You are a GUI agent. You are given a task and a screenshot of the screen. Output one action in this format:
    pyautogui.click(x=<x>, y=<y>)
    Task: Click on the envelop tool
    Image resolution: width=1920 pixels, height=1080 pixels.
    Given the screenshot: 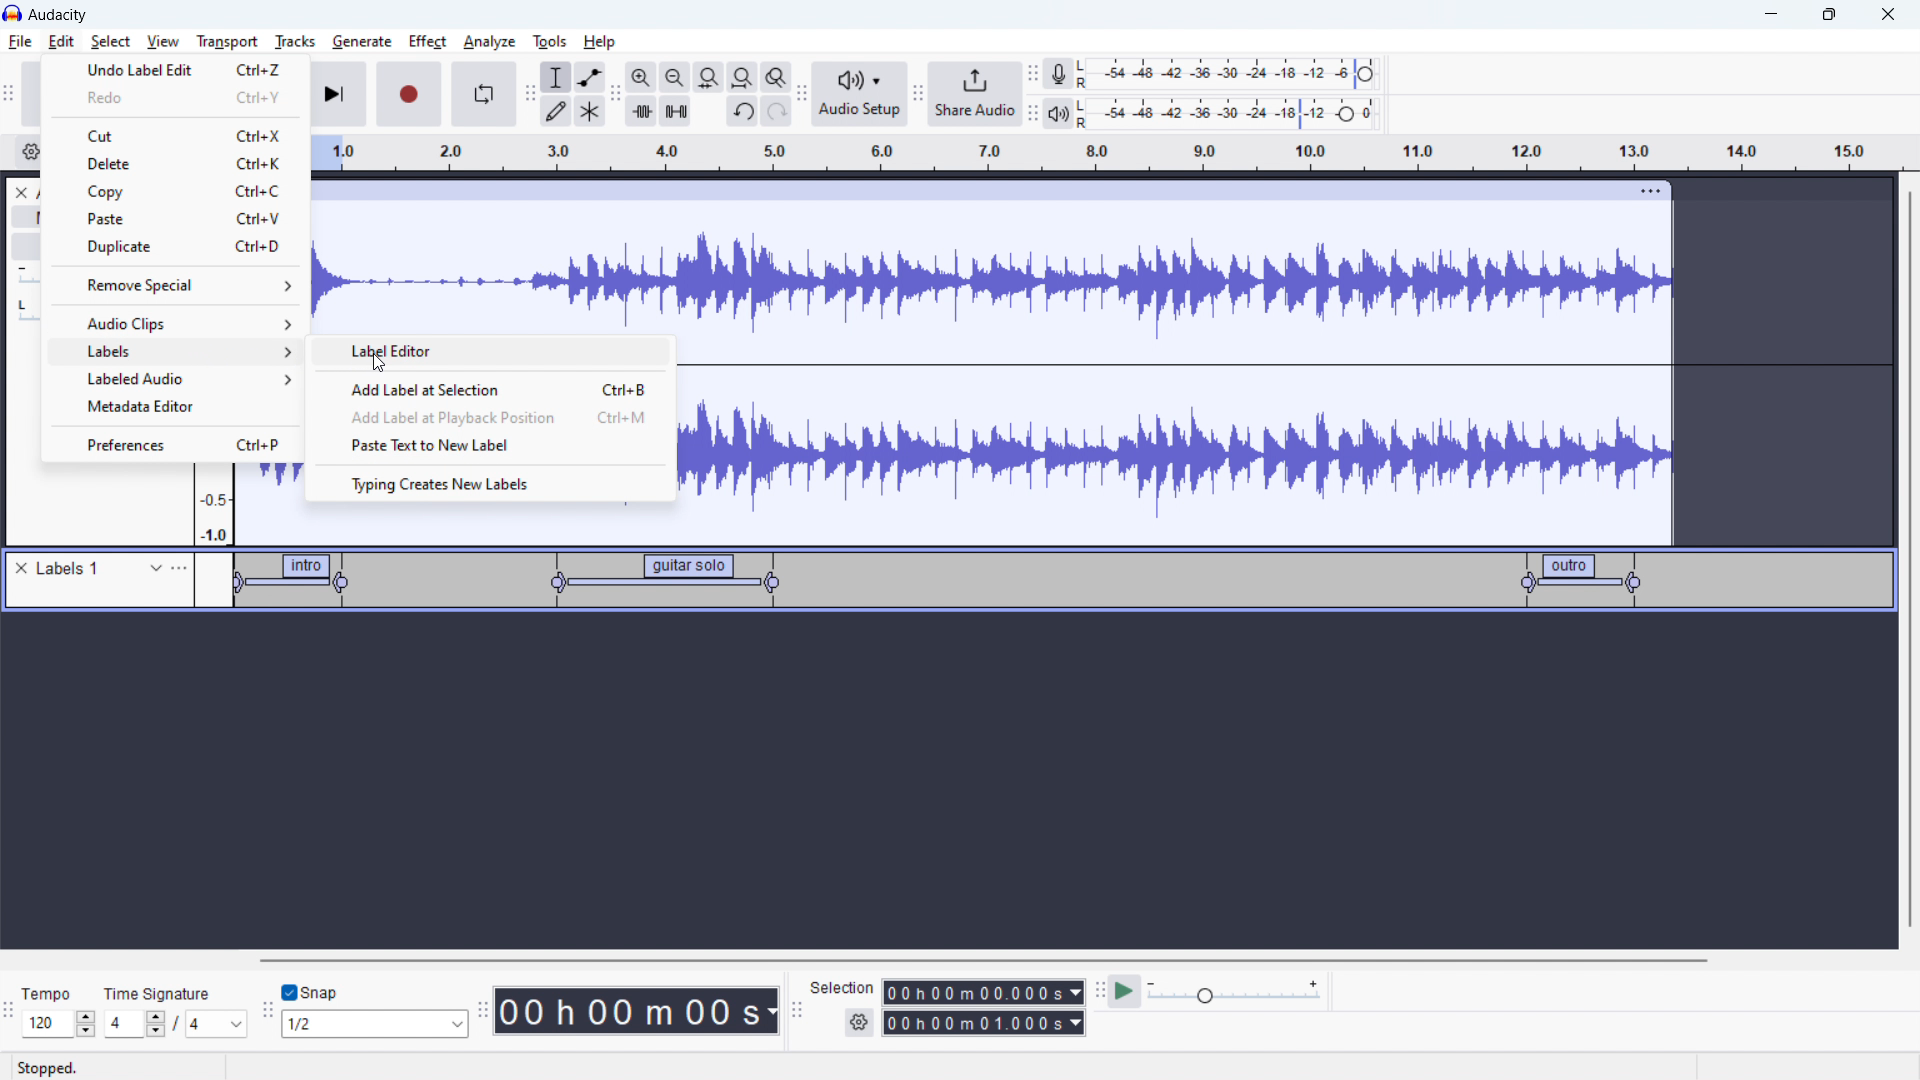 What is the action you would take?
    pyautogui.click(x=590, y=76)
    